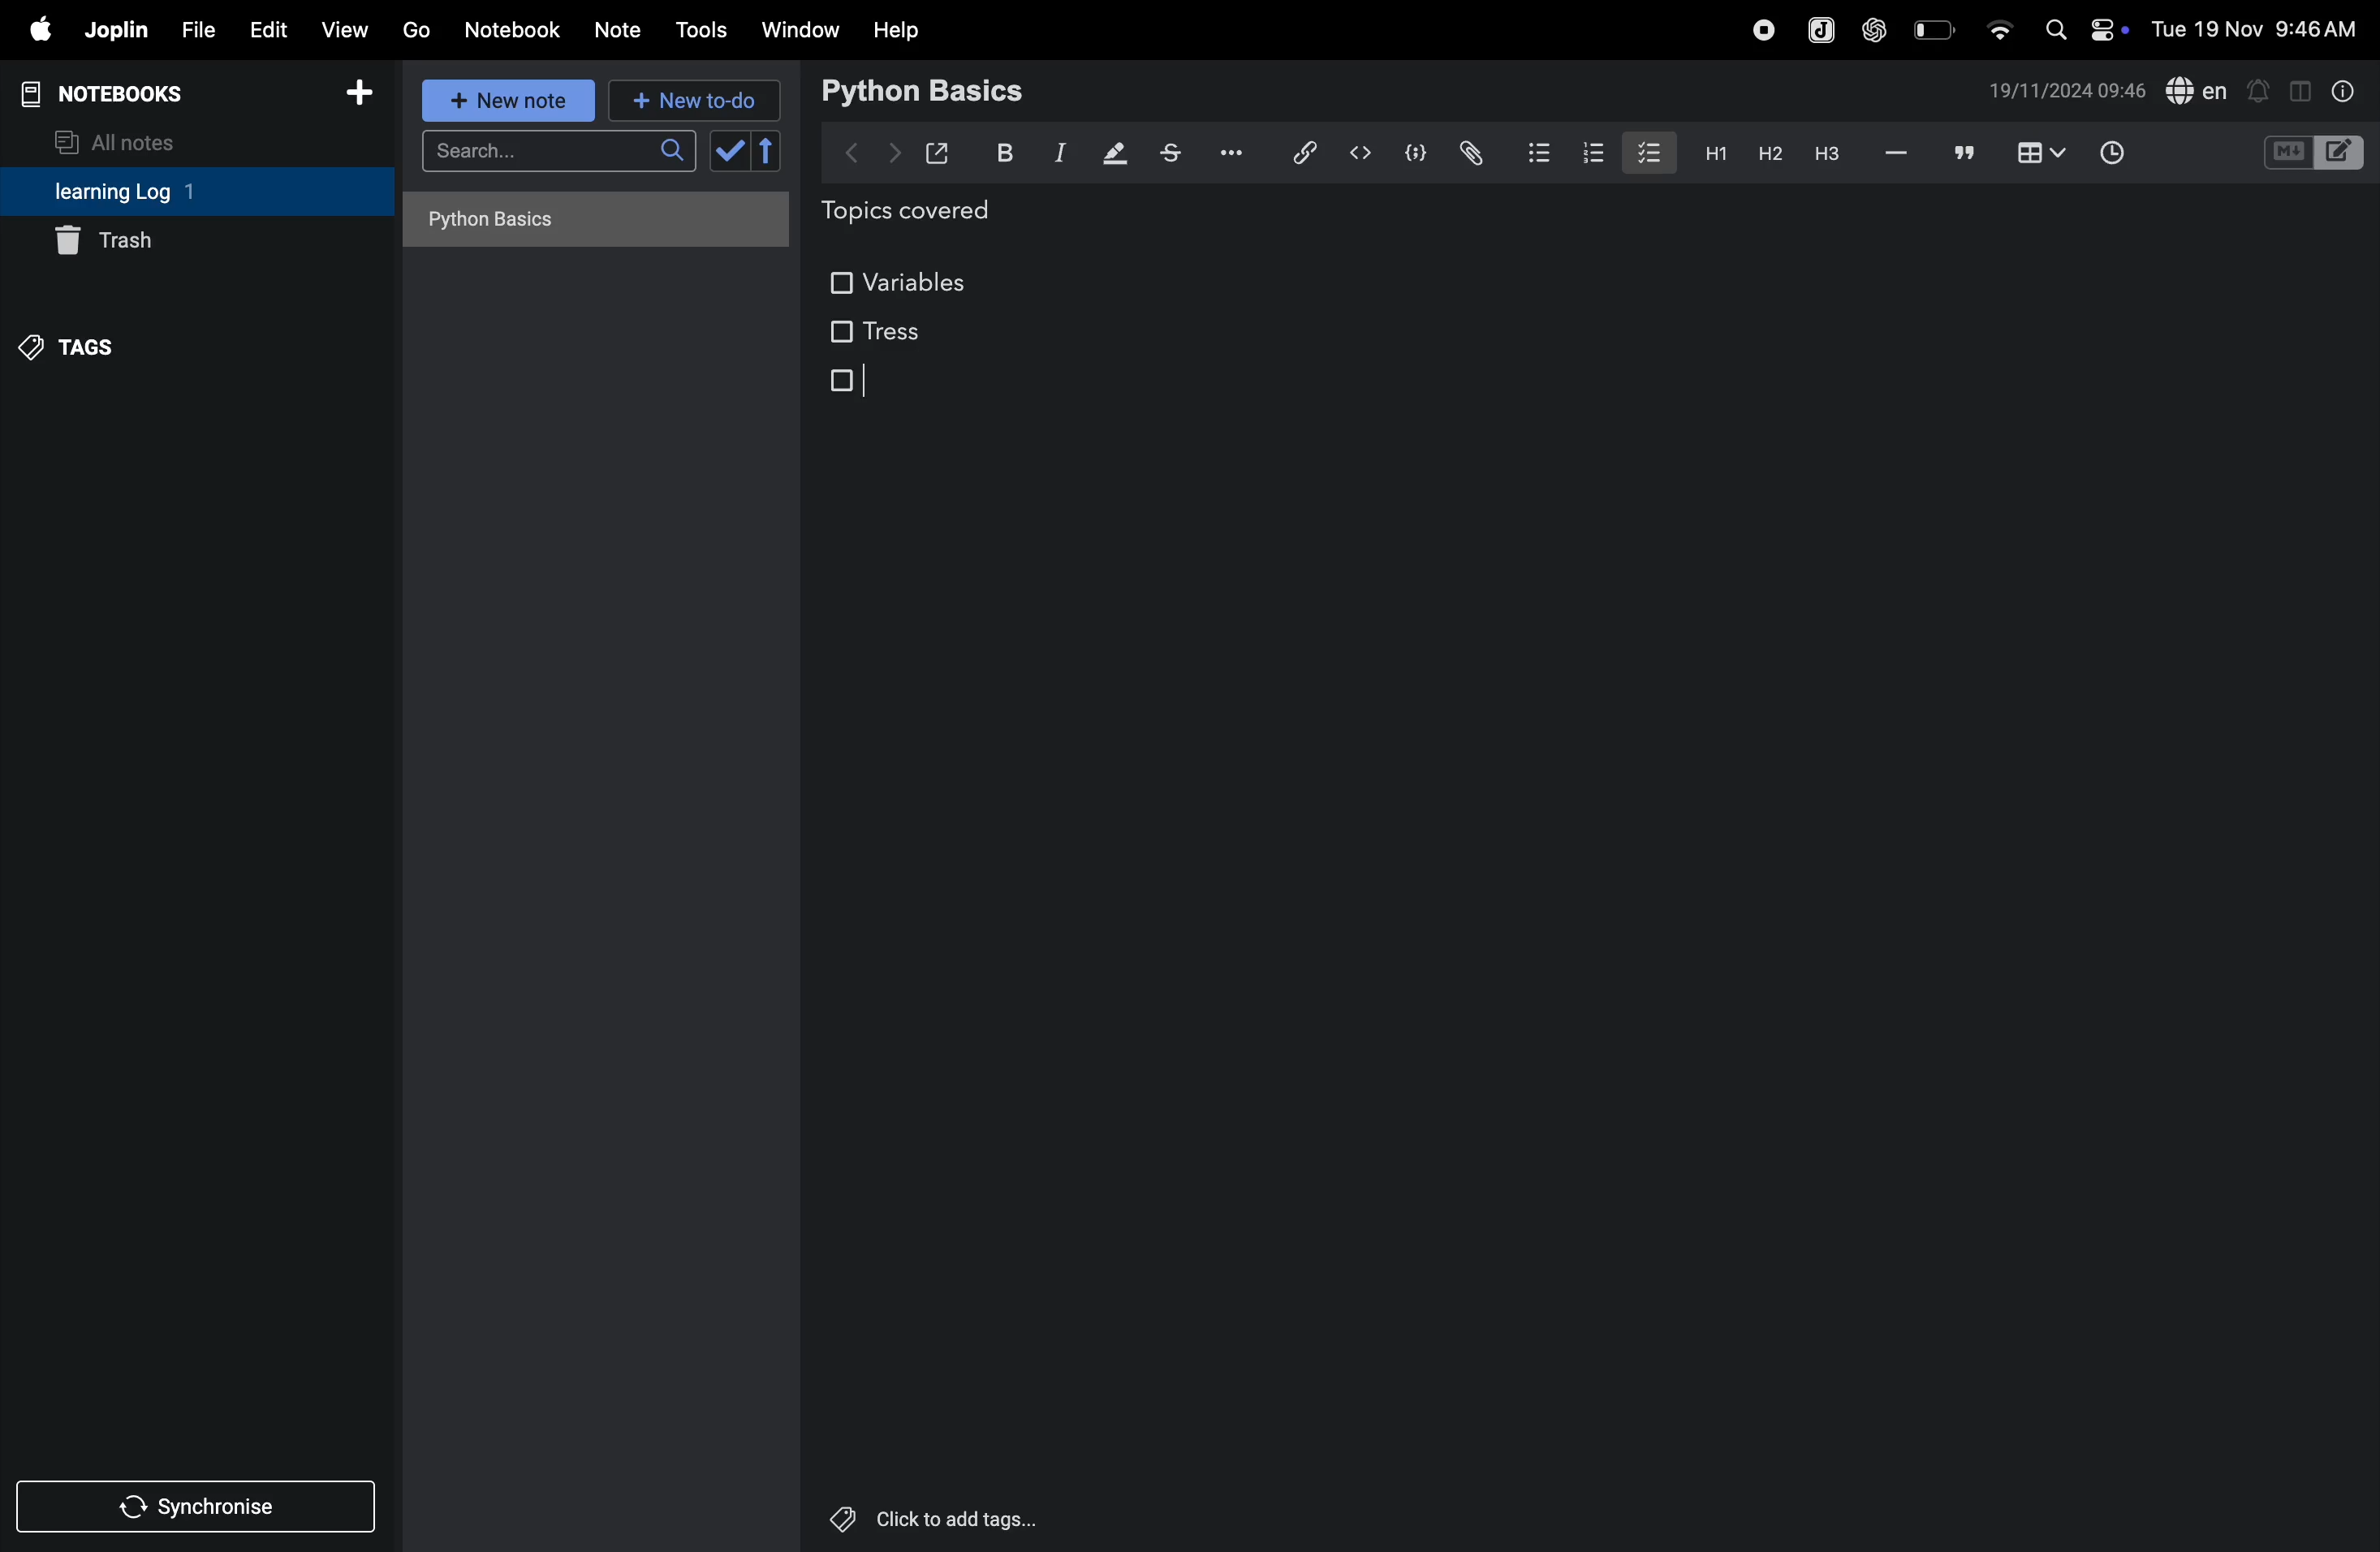 The width and height of the screenshot is (2380, 1552). What do you see at coordinates (503, 100) in the screenshot?
I see `new note` at bounding box center [503, 100].